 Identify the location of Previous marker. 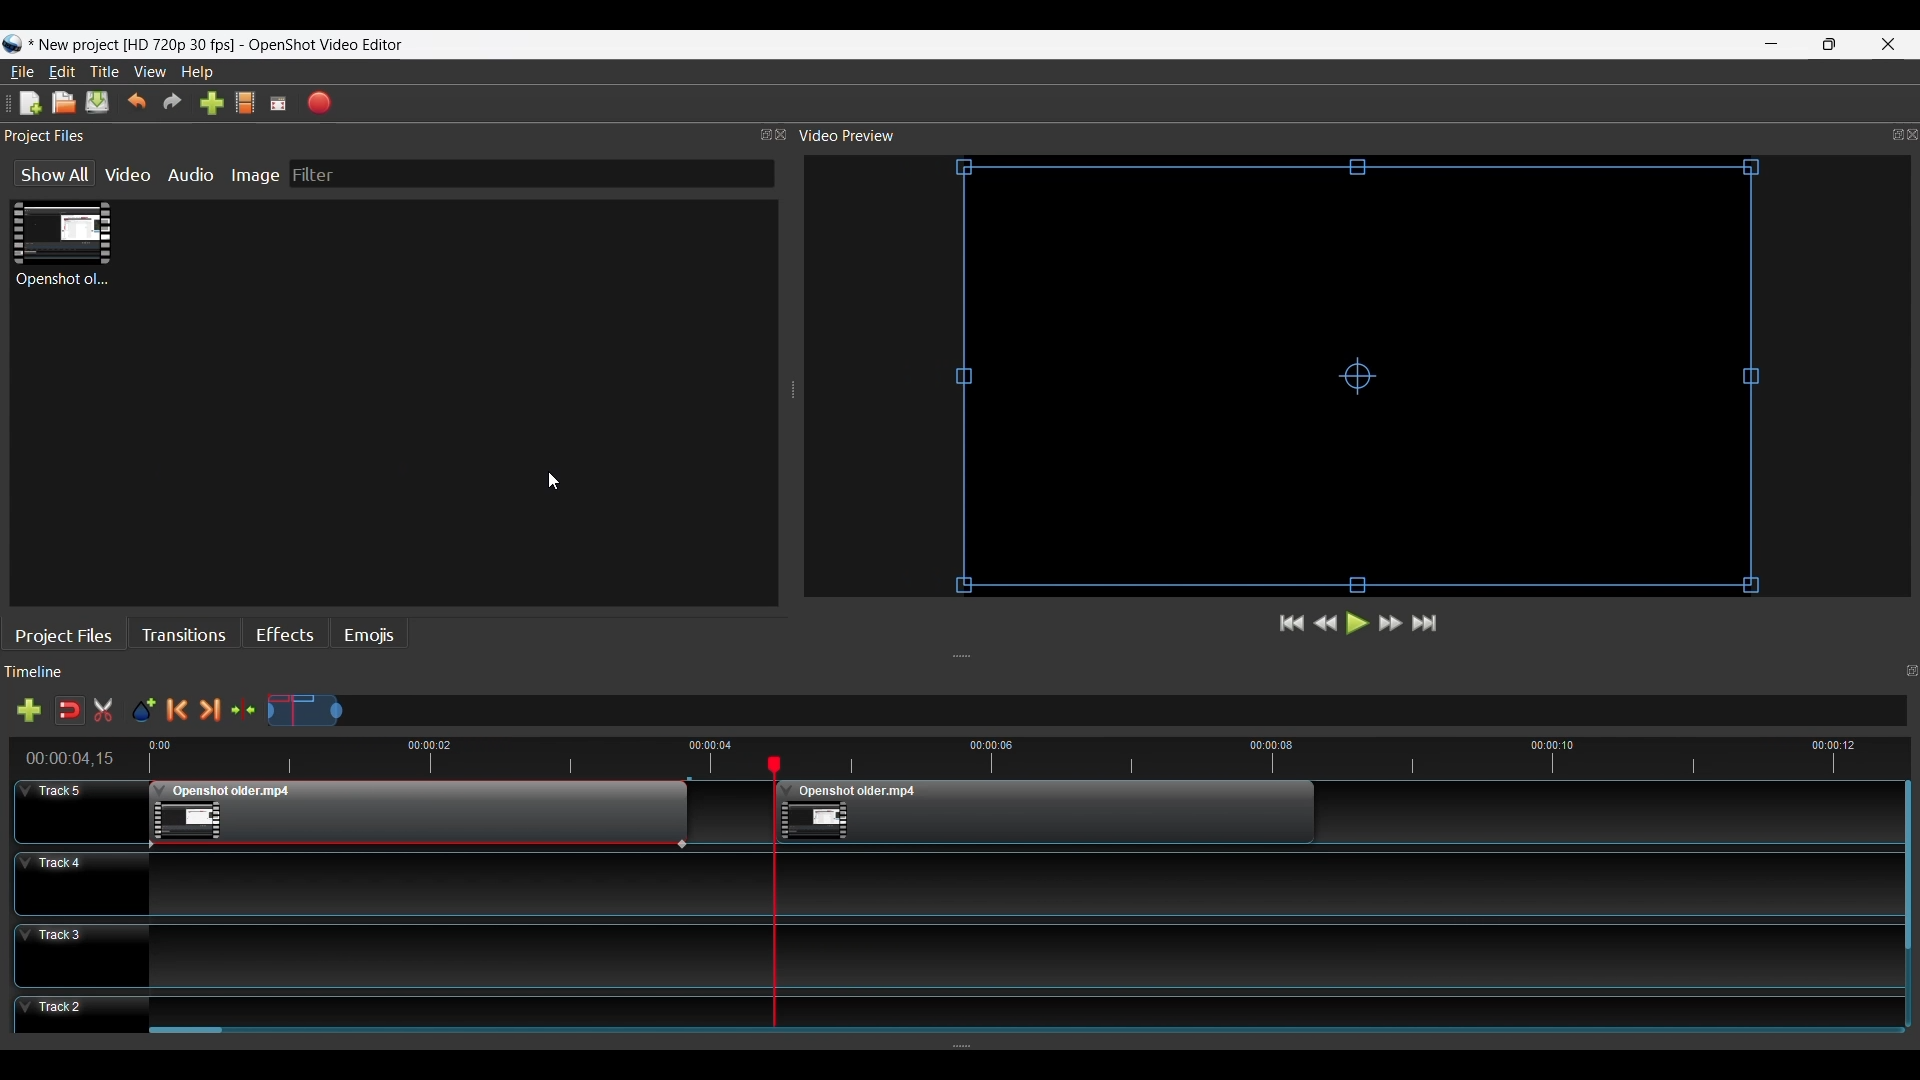
(181, 710).